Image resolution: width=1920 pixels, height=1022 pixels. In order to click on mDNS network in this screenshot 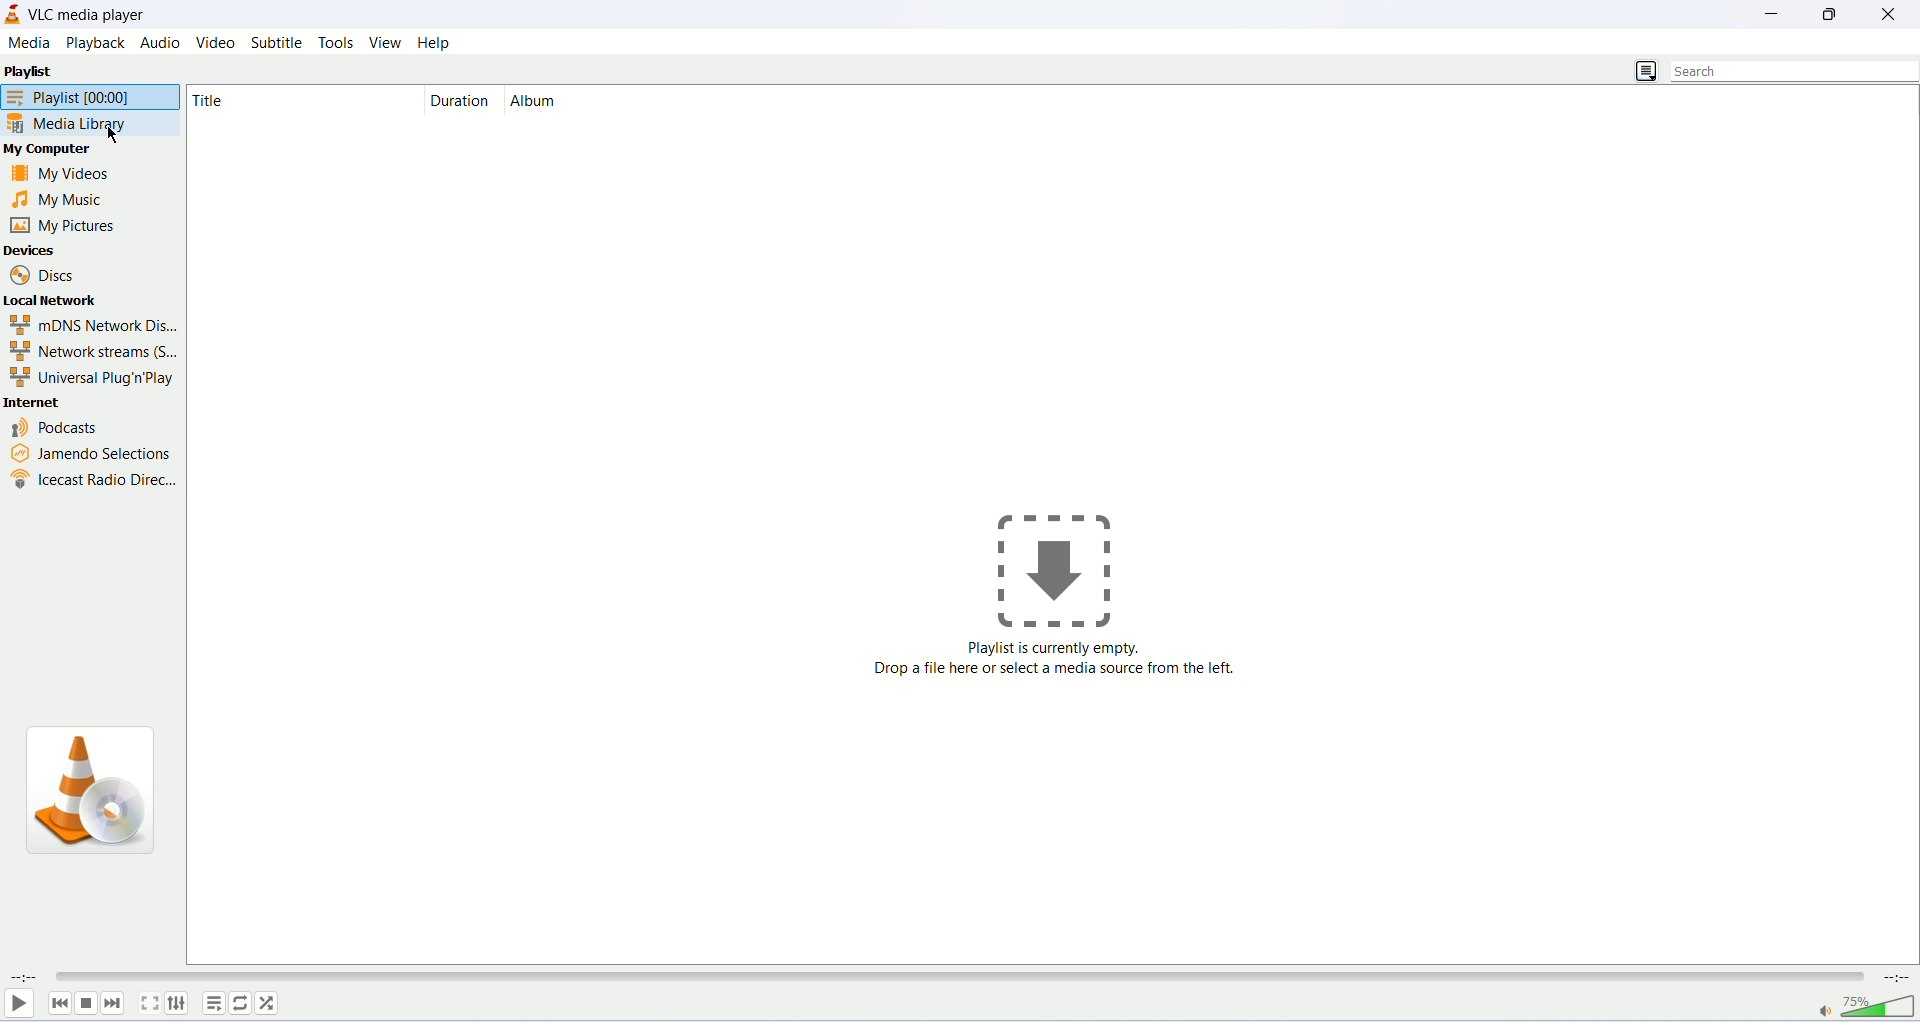, I will do `click(88, 325)`.